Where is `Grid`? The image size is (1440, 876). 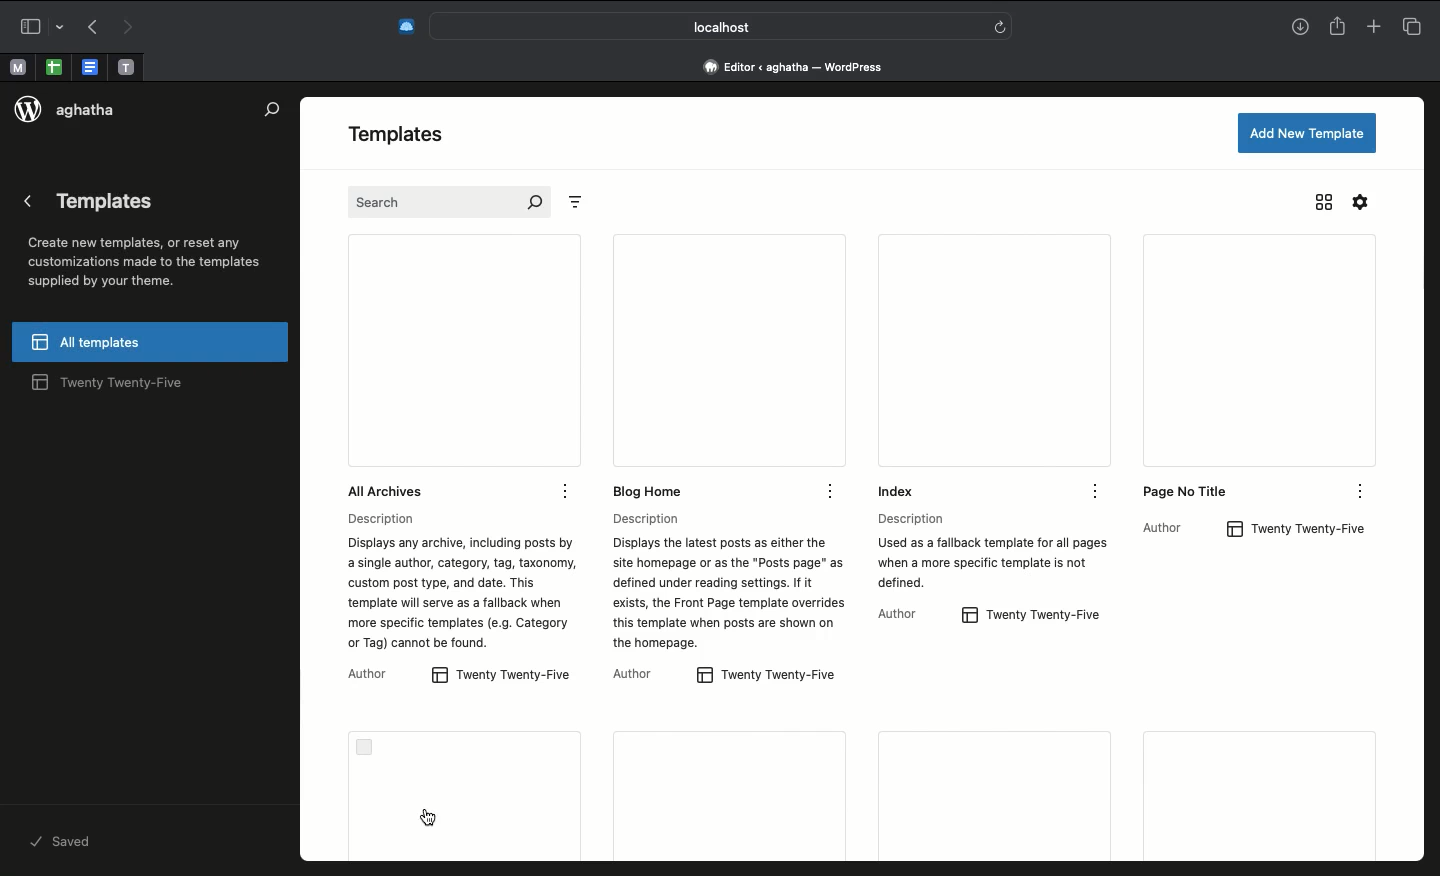
Grid is located at coordinates (1323, 203).